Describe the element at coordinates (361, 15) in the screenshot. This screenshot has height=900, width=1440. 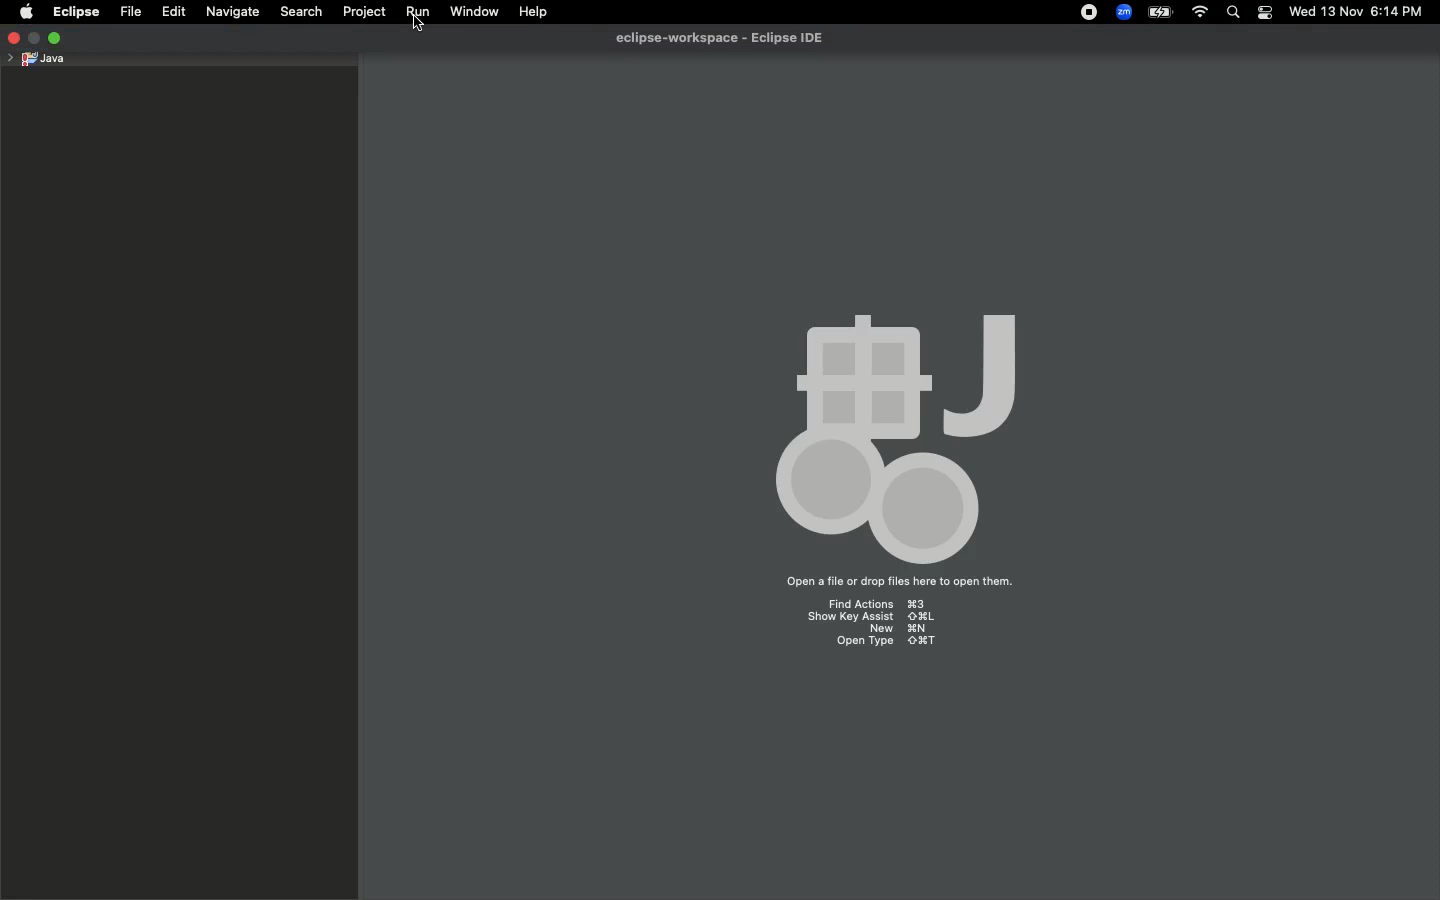
I see `Project` at that location.